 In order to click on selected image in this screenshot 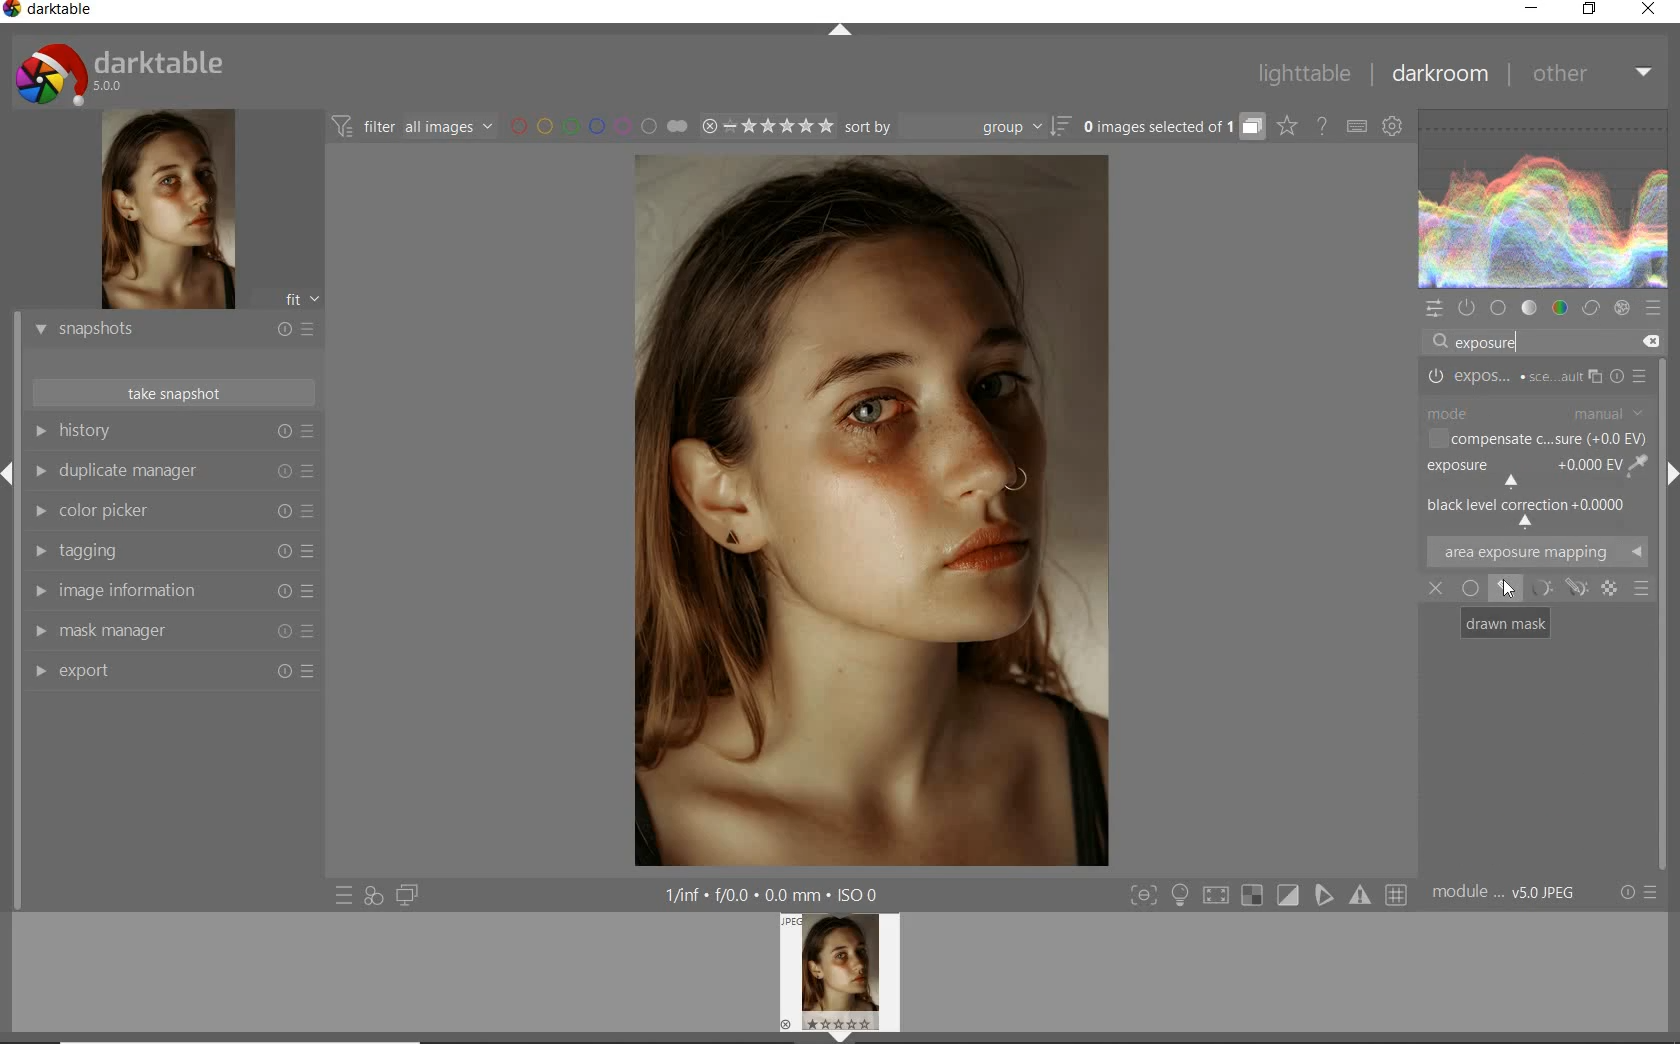, I will do `click(875, 510)`.